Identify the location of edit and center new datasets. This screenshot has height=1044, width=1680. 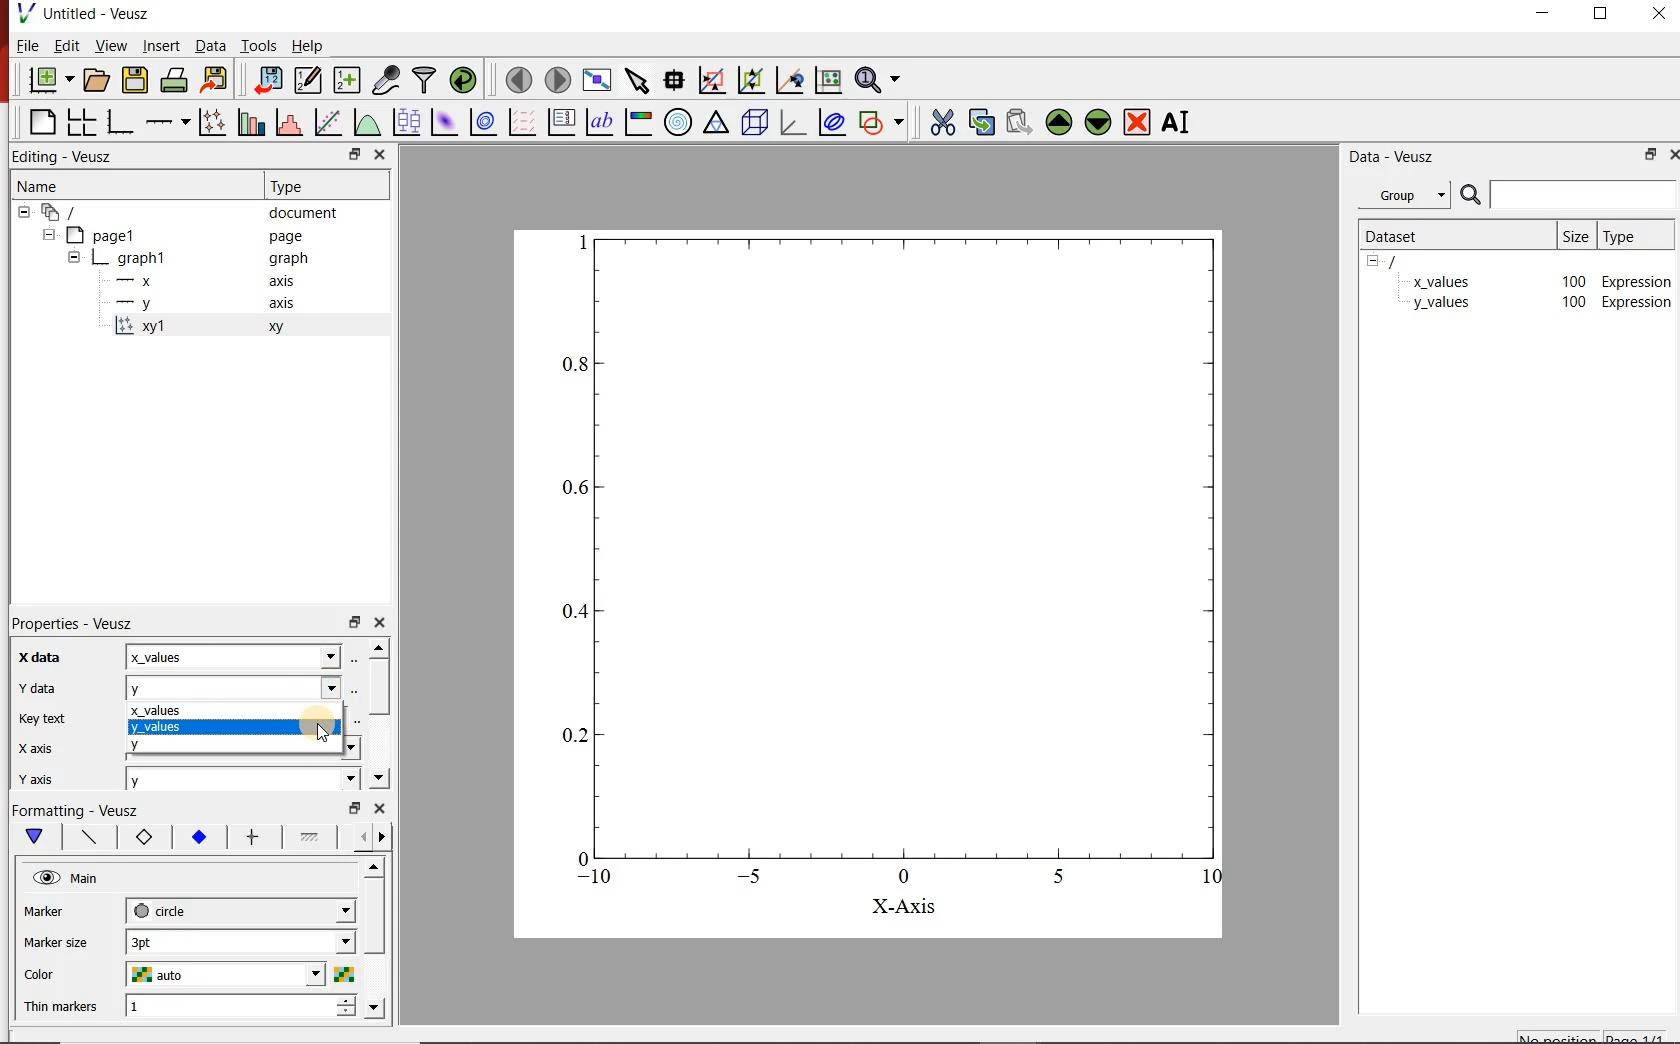
(310, 81).